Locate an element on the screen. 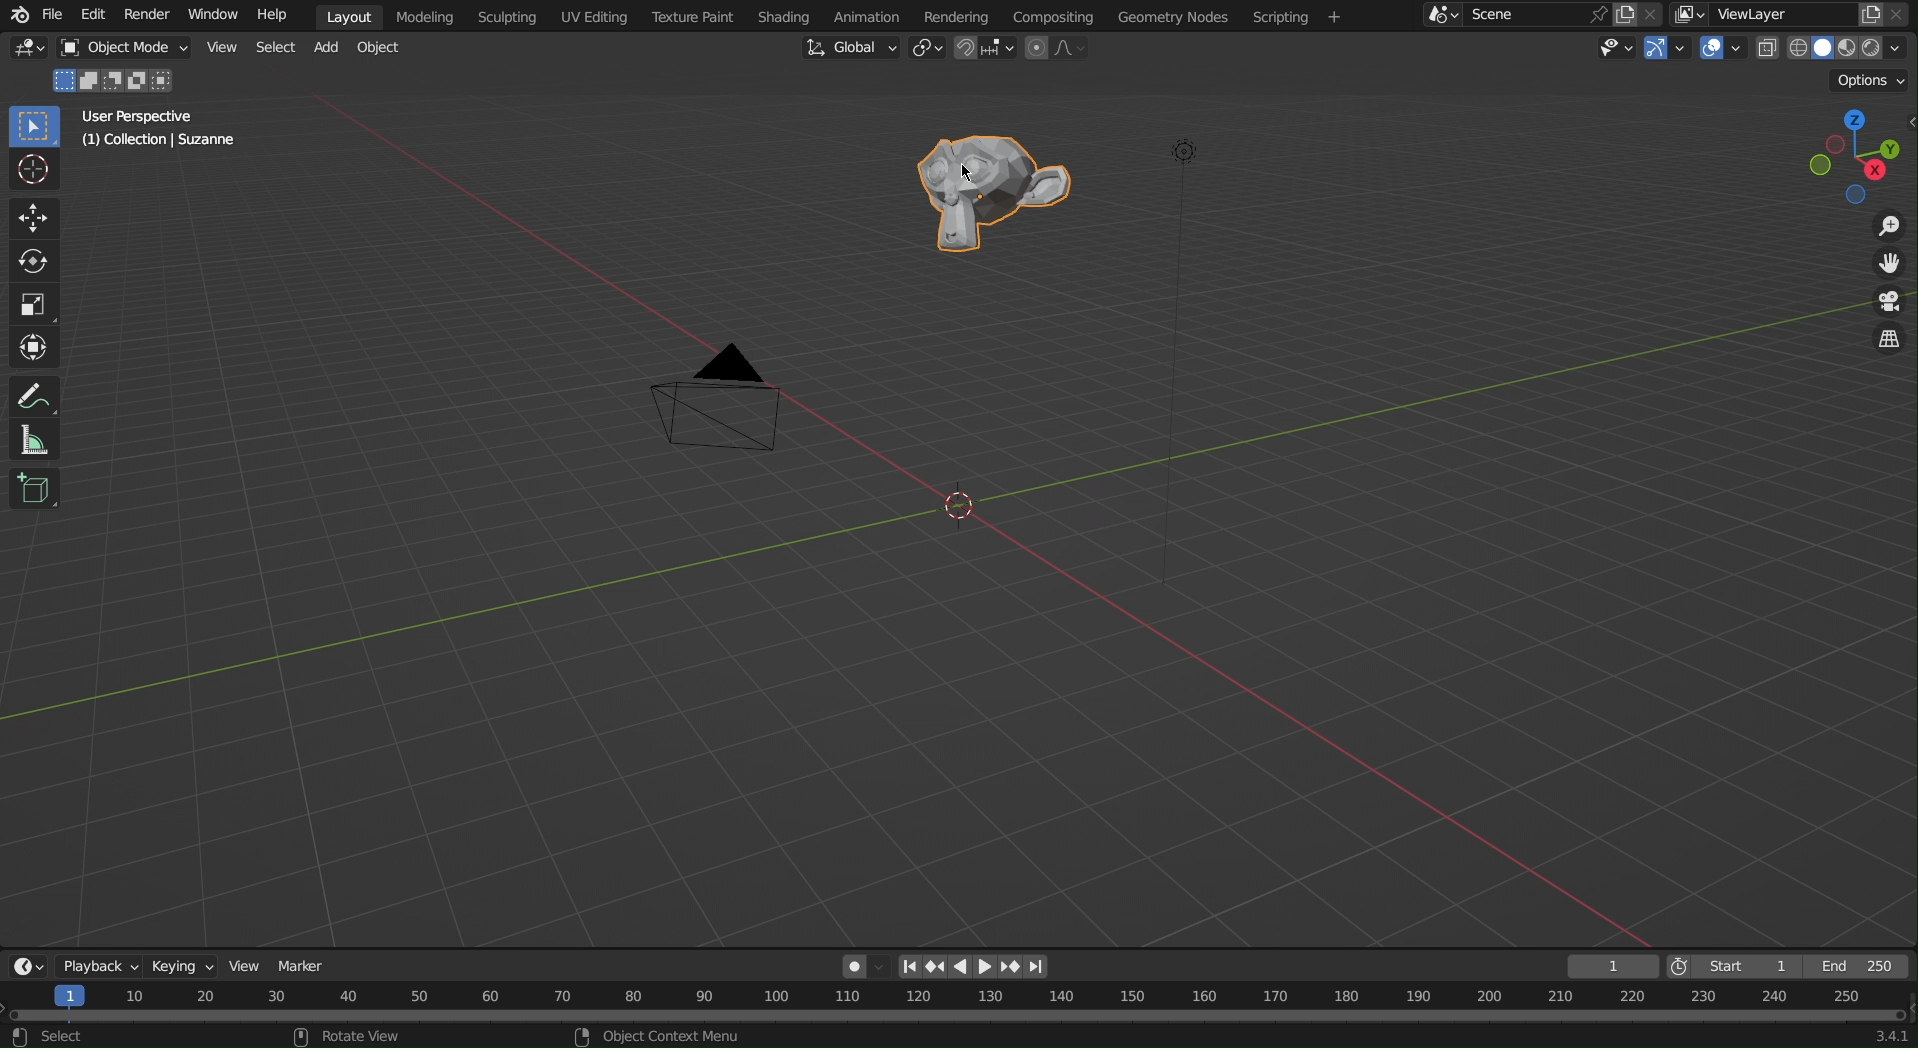  Geometry Nodes is located at coordinates (1178, 18).